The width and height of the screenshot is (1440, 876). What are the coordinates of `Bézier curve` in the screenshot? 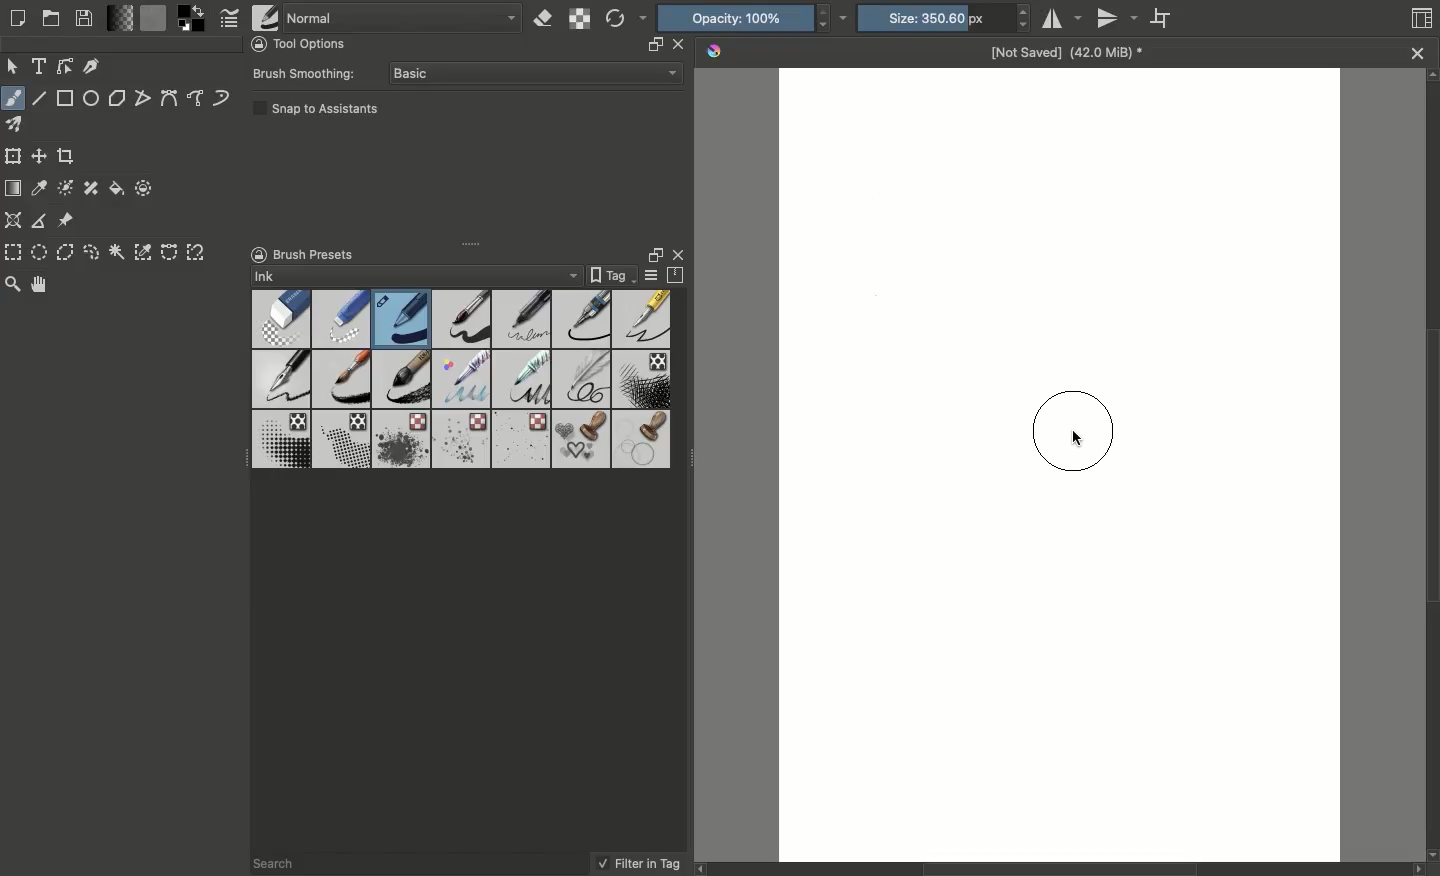 It's located at (170, 100).